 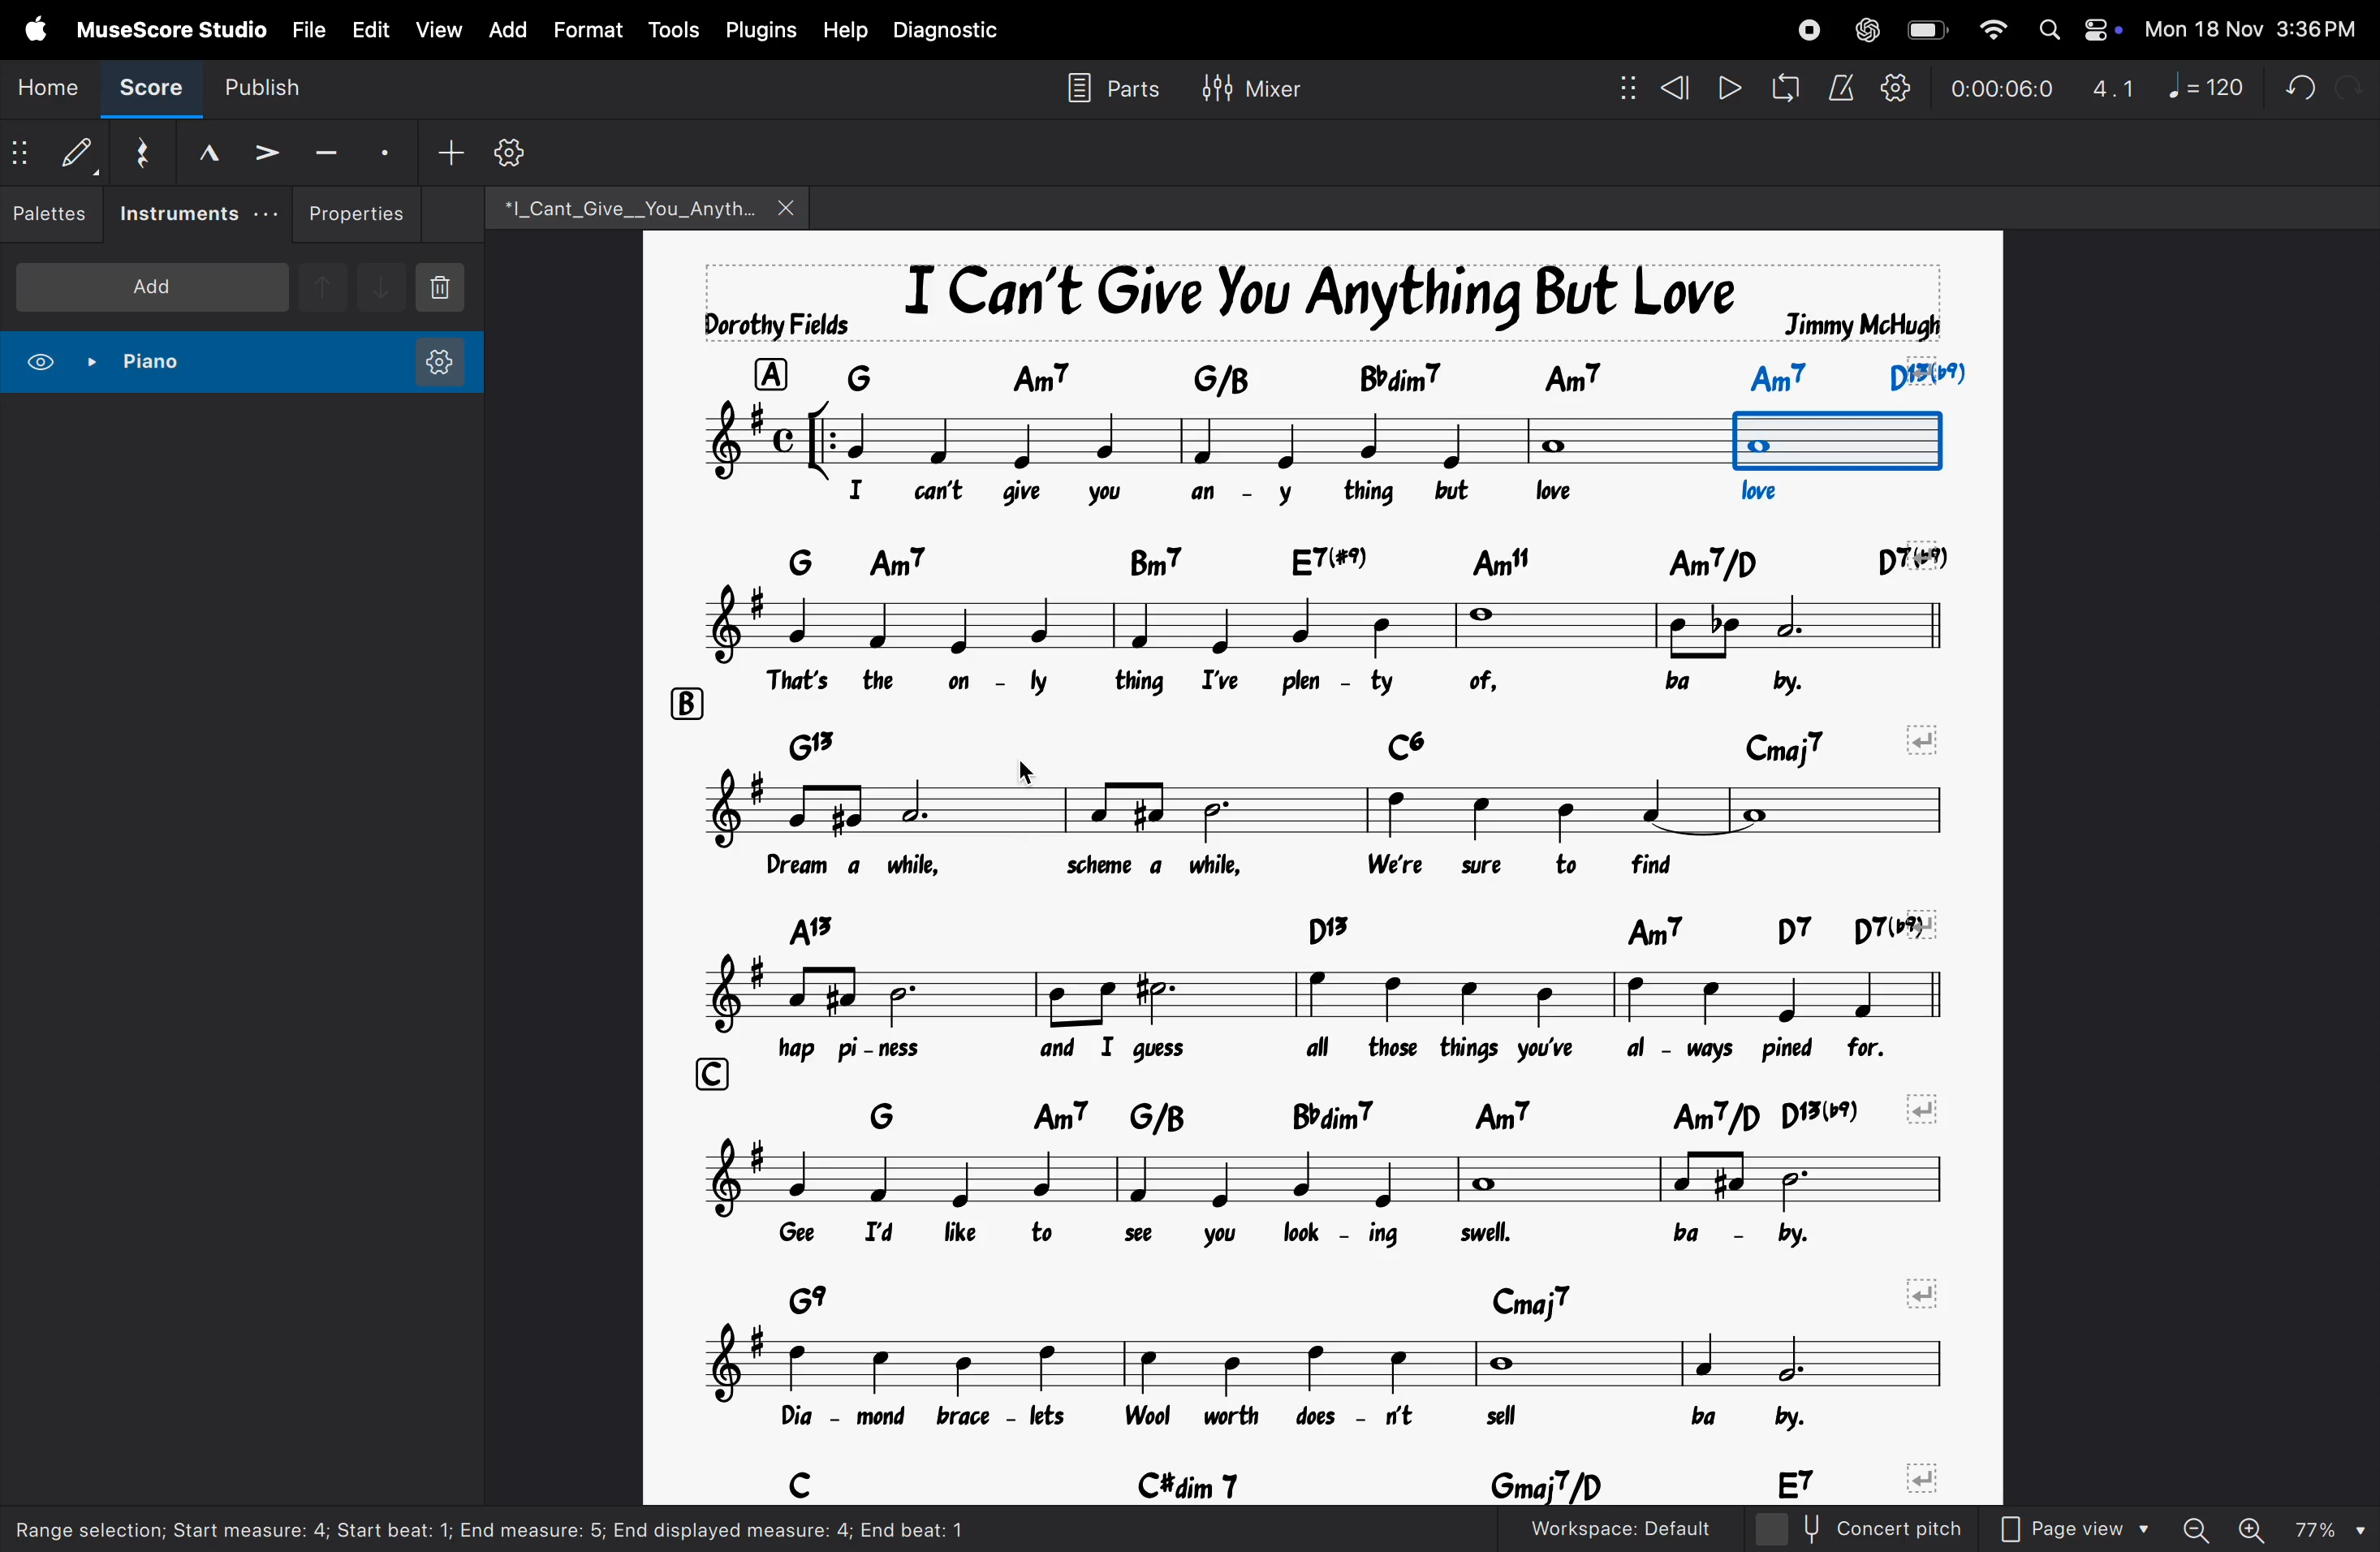 I want to click on chord symbols, so click(x=1366, y=554).